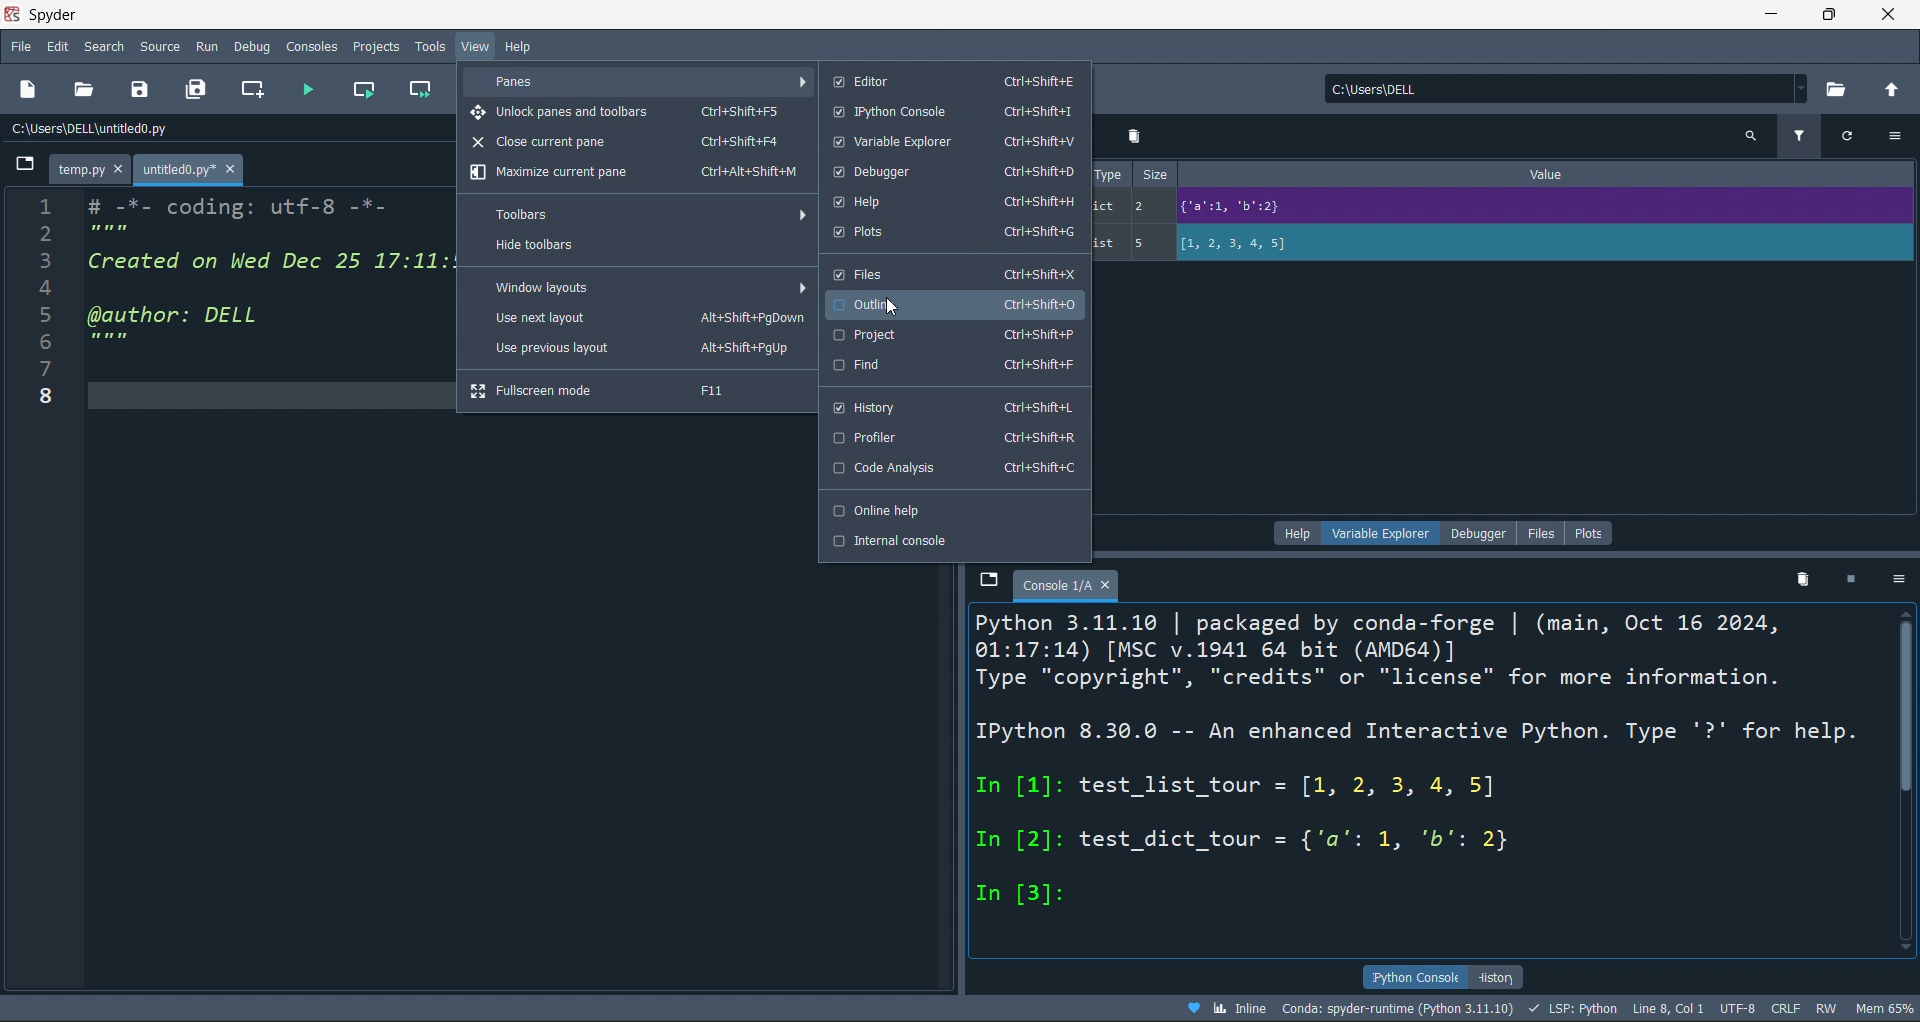  What do you see at coordinates (950, 544) in the screenshot?
I see `internal console` at bounding box center [950, 544].